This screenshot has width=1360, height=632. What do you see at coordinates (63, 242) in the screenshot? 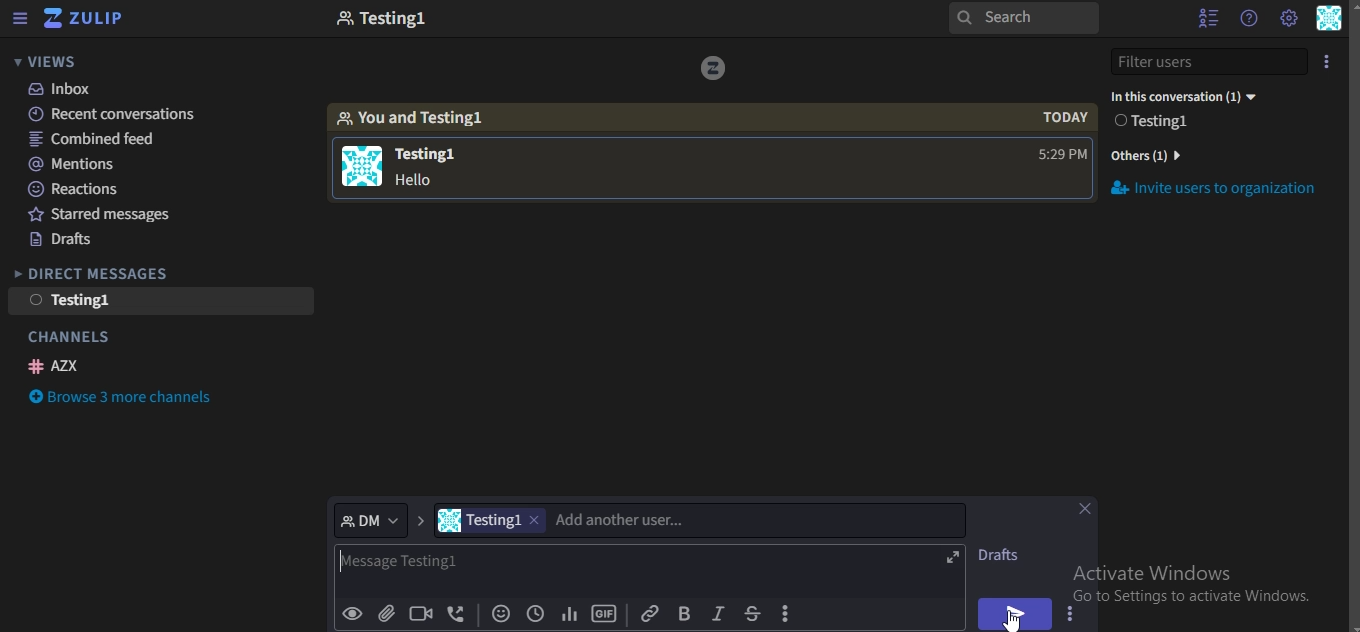
I see `drafts` at bounding box center [63, 242].